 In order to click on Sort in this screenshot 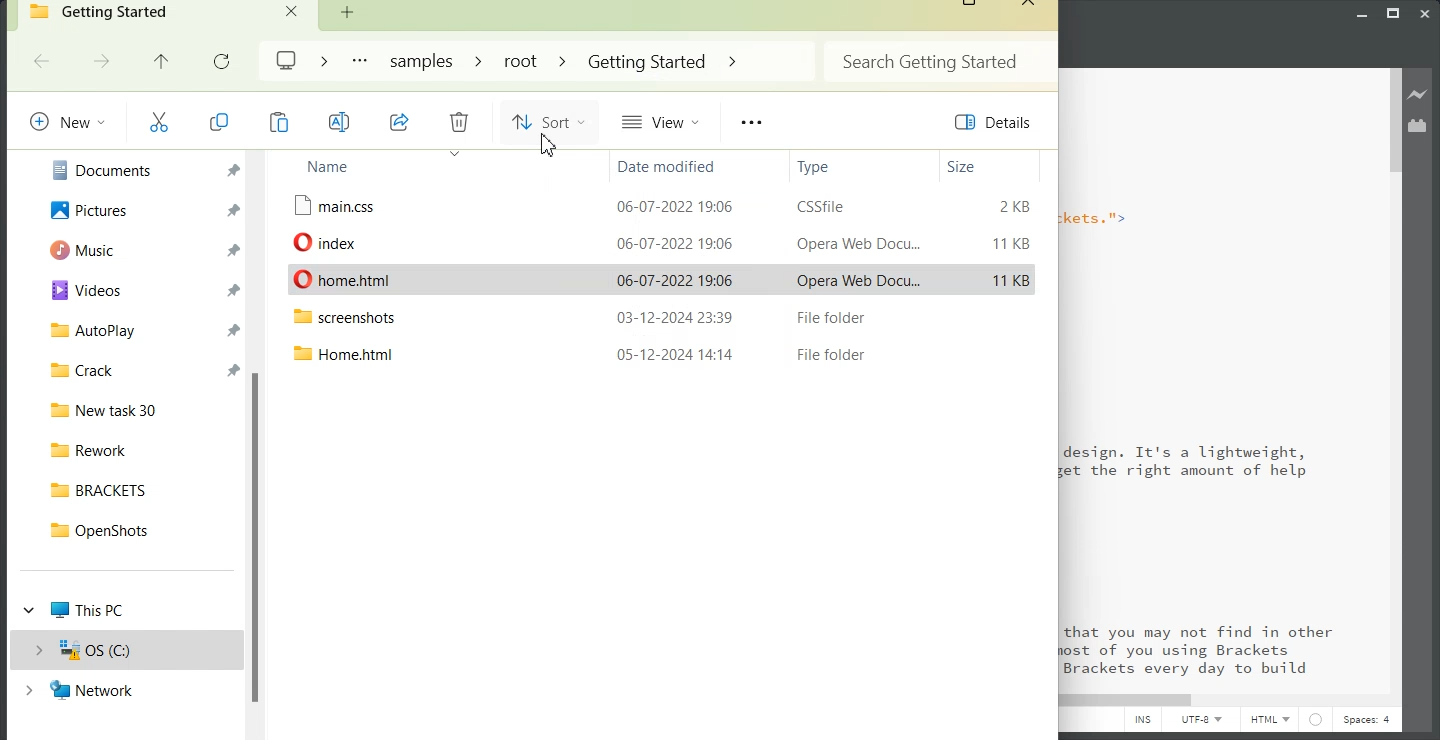, I will do `click(545, 121)`.